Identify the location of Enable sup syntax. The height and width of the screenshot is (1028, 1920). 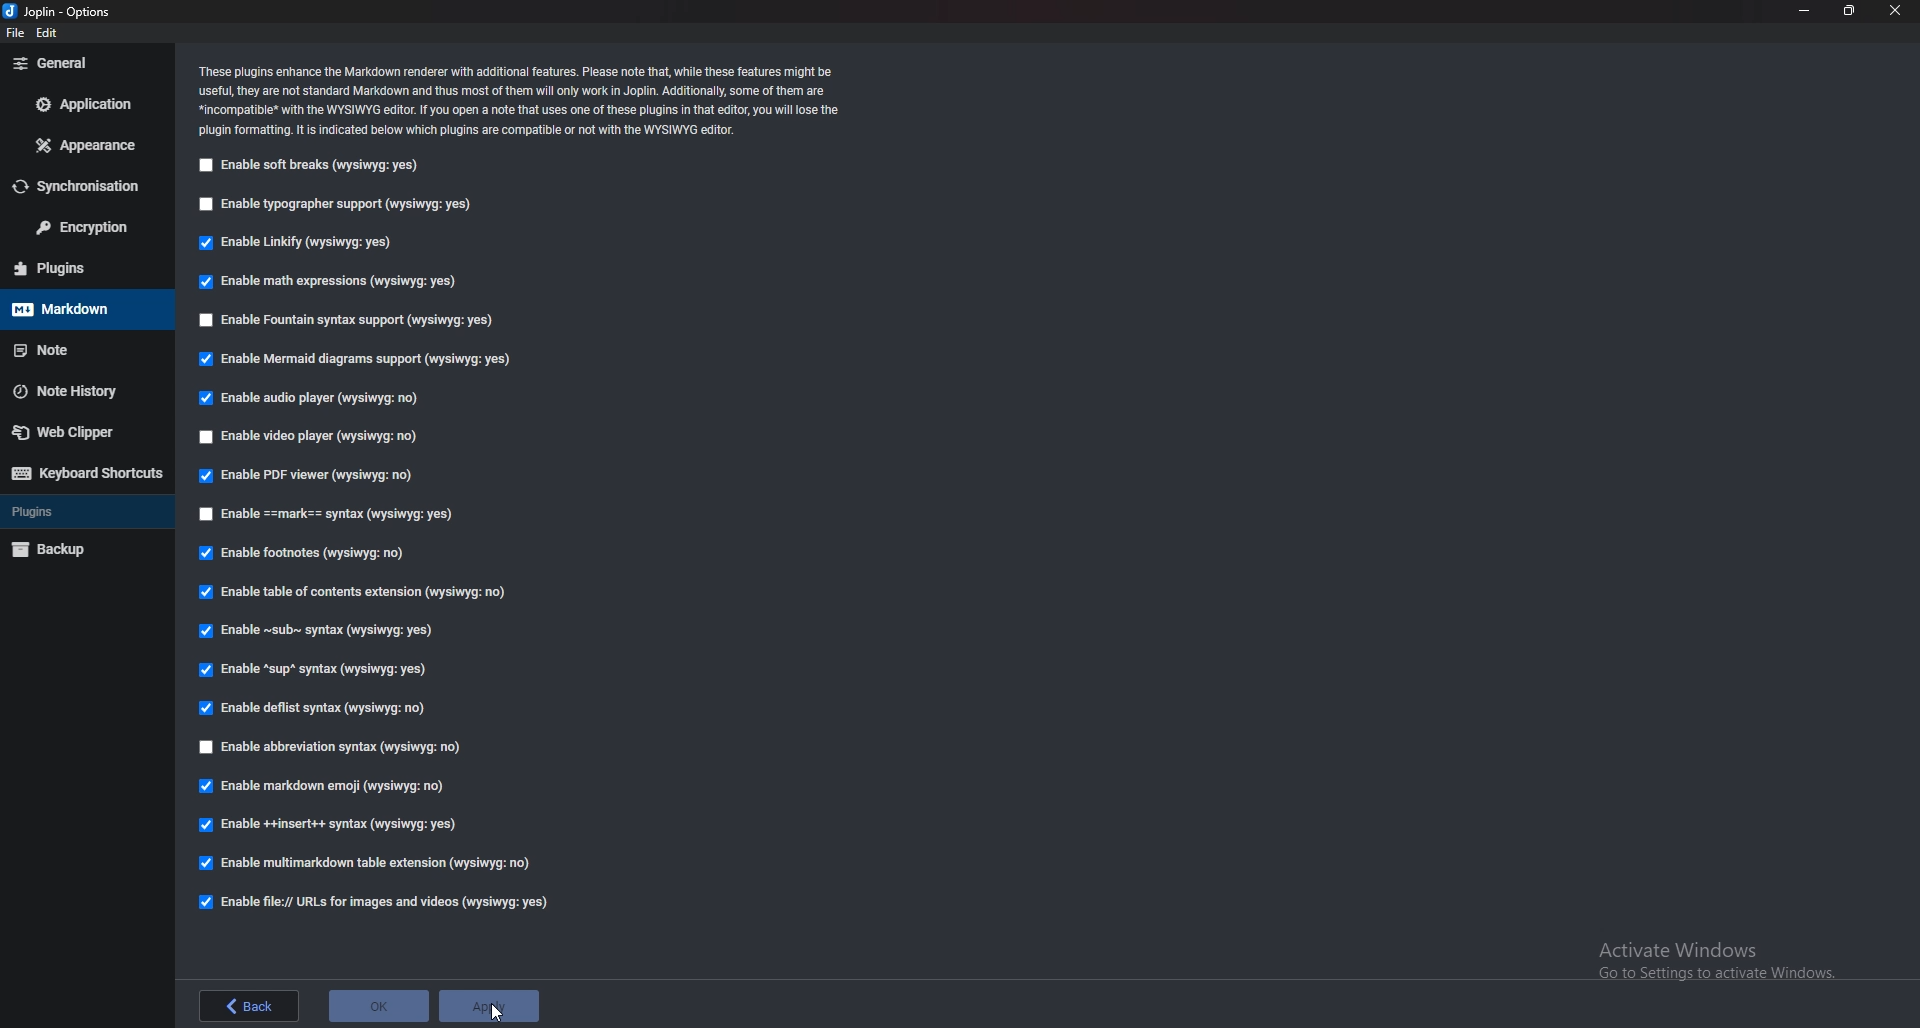
(316, 671).